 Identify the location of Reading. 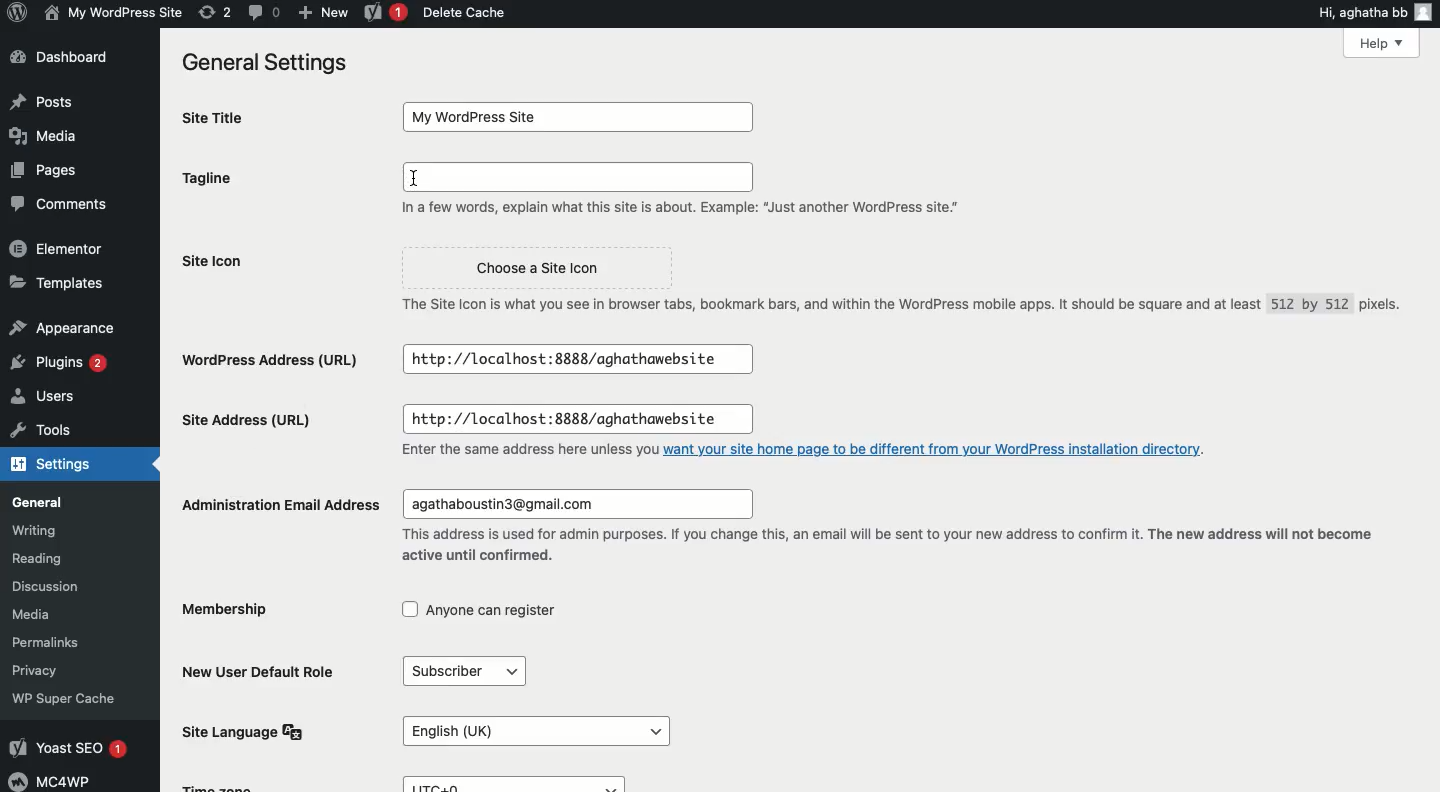
(49, 556).